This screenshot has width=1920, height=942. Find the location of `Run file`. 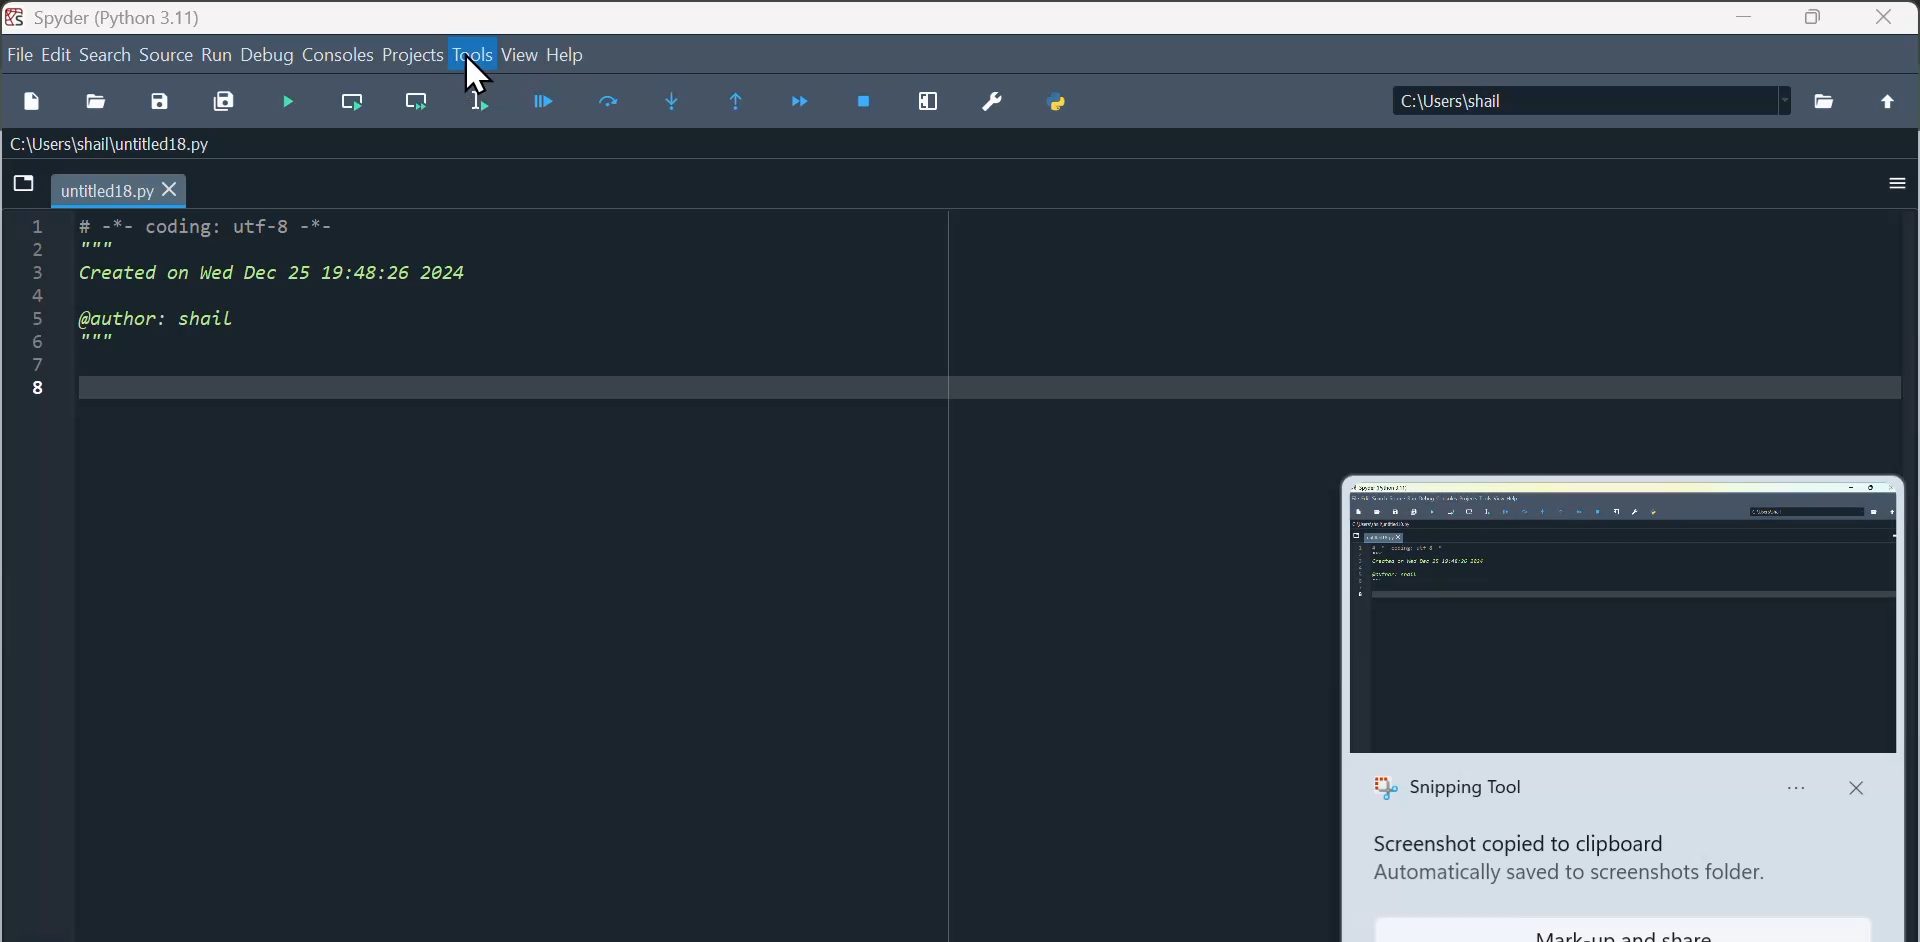

Run file is located at coordinates (289, 99).